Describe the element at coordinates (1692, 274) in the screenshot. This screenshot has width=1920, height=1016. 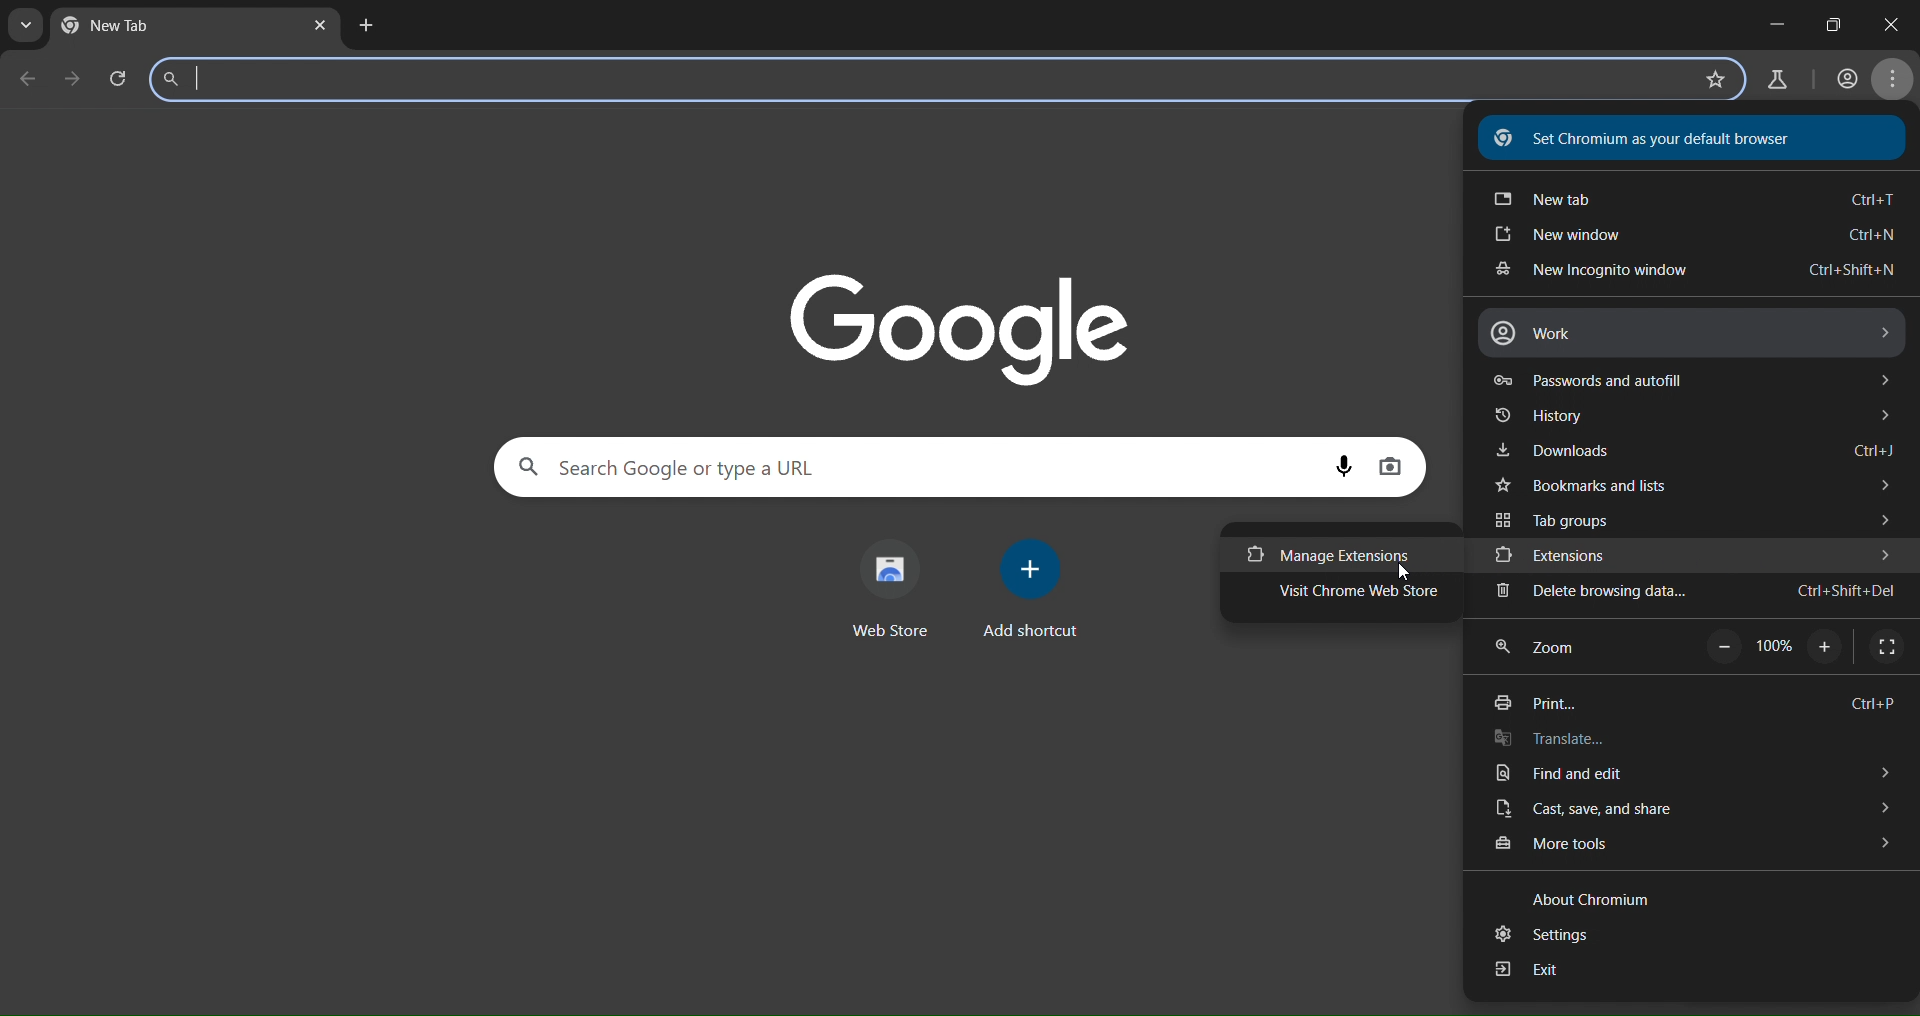
I see `new incognito window` at that location.